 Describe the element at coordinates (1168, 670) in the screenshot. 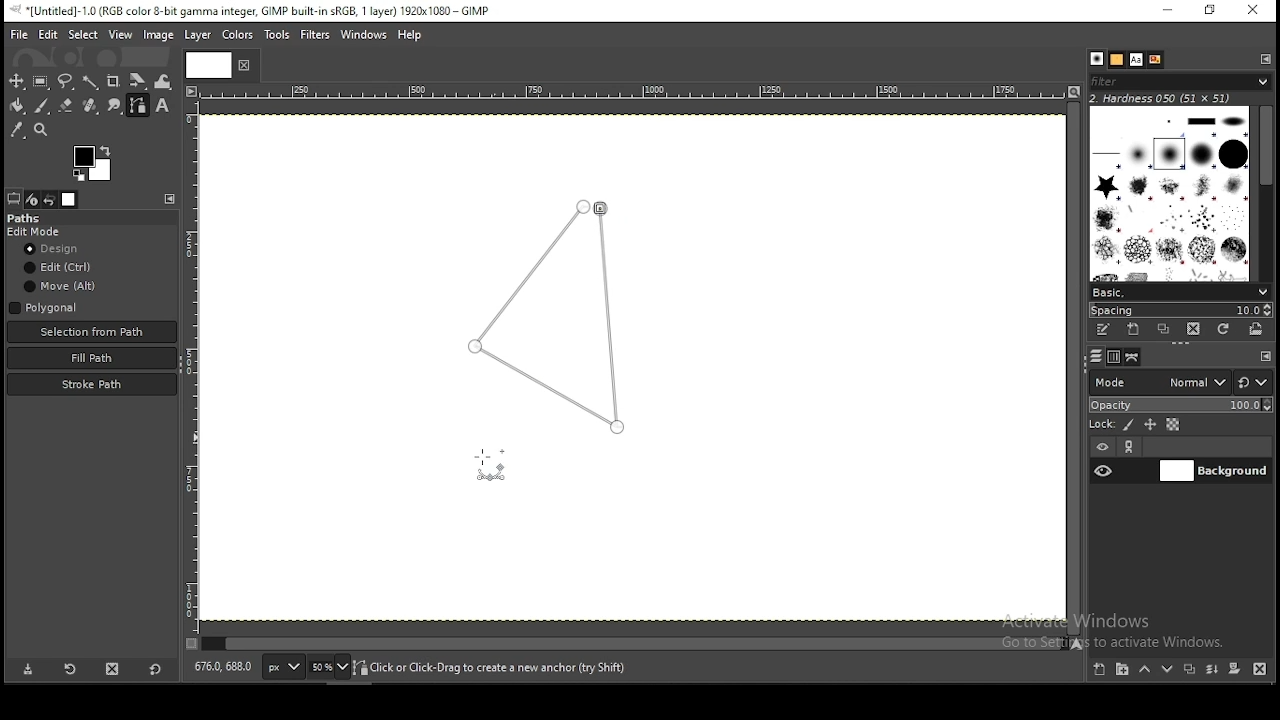

I see `move layer one step down` at that location.